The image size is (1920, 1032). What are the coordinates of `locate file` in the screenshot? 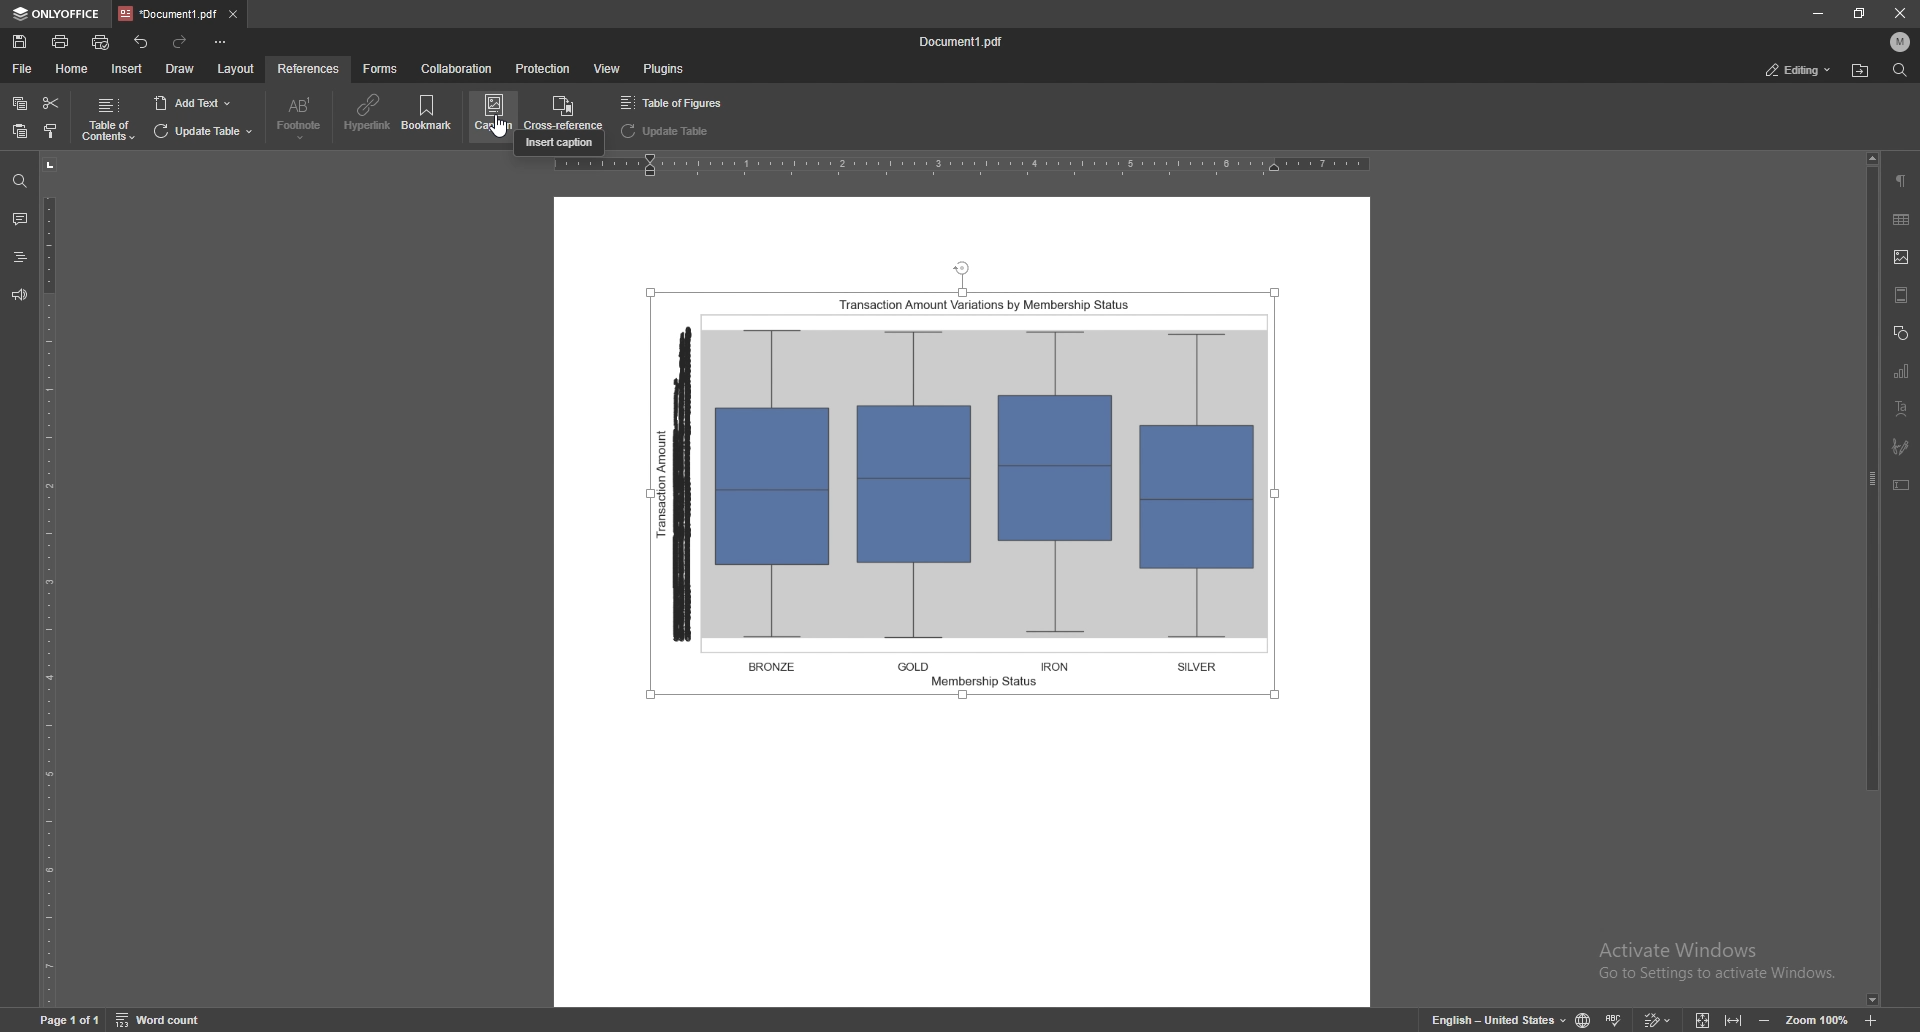 It's located at (1861, 72).